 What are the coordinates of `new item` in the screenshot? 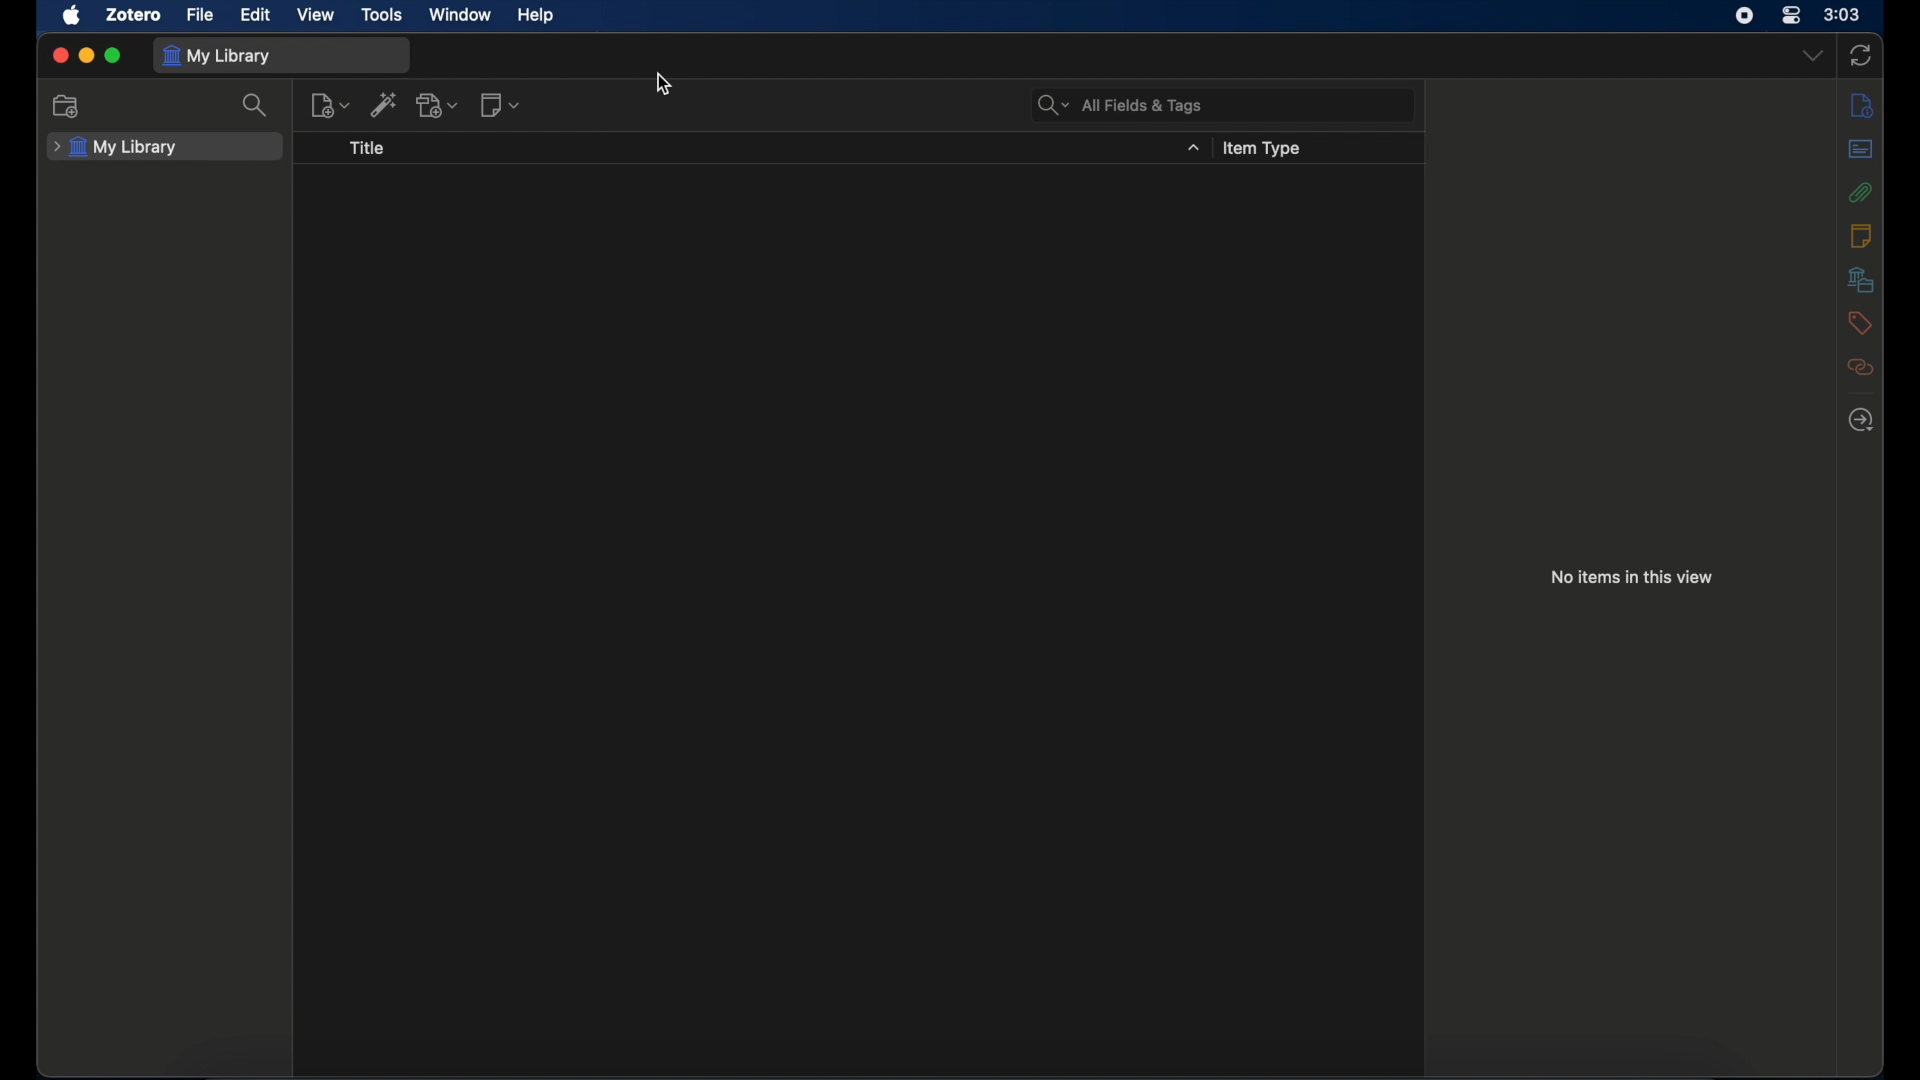 It's located at (329, 104).